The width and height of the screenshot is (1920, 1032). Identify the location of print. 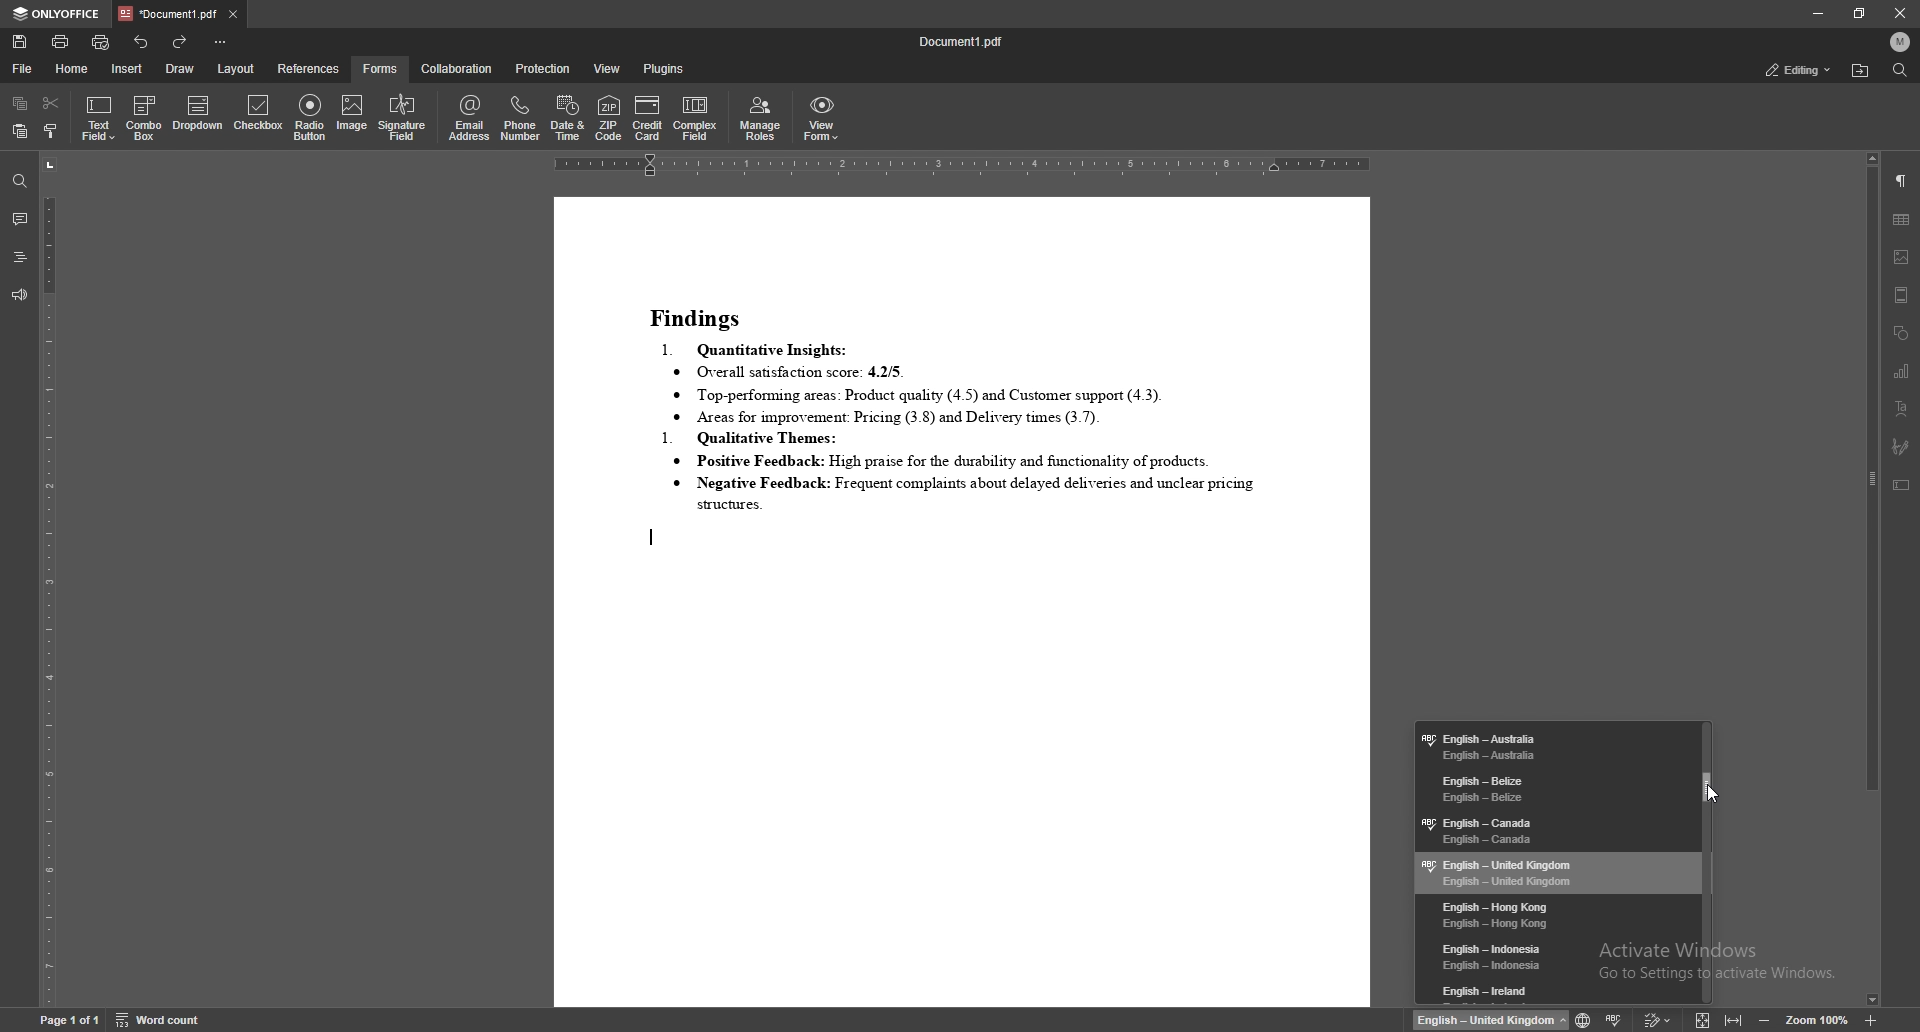
(61, 41).